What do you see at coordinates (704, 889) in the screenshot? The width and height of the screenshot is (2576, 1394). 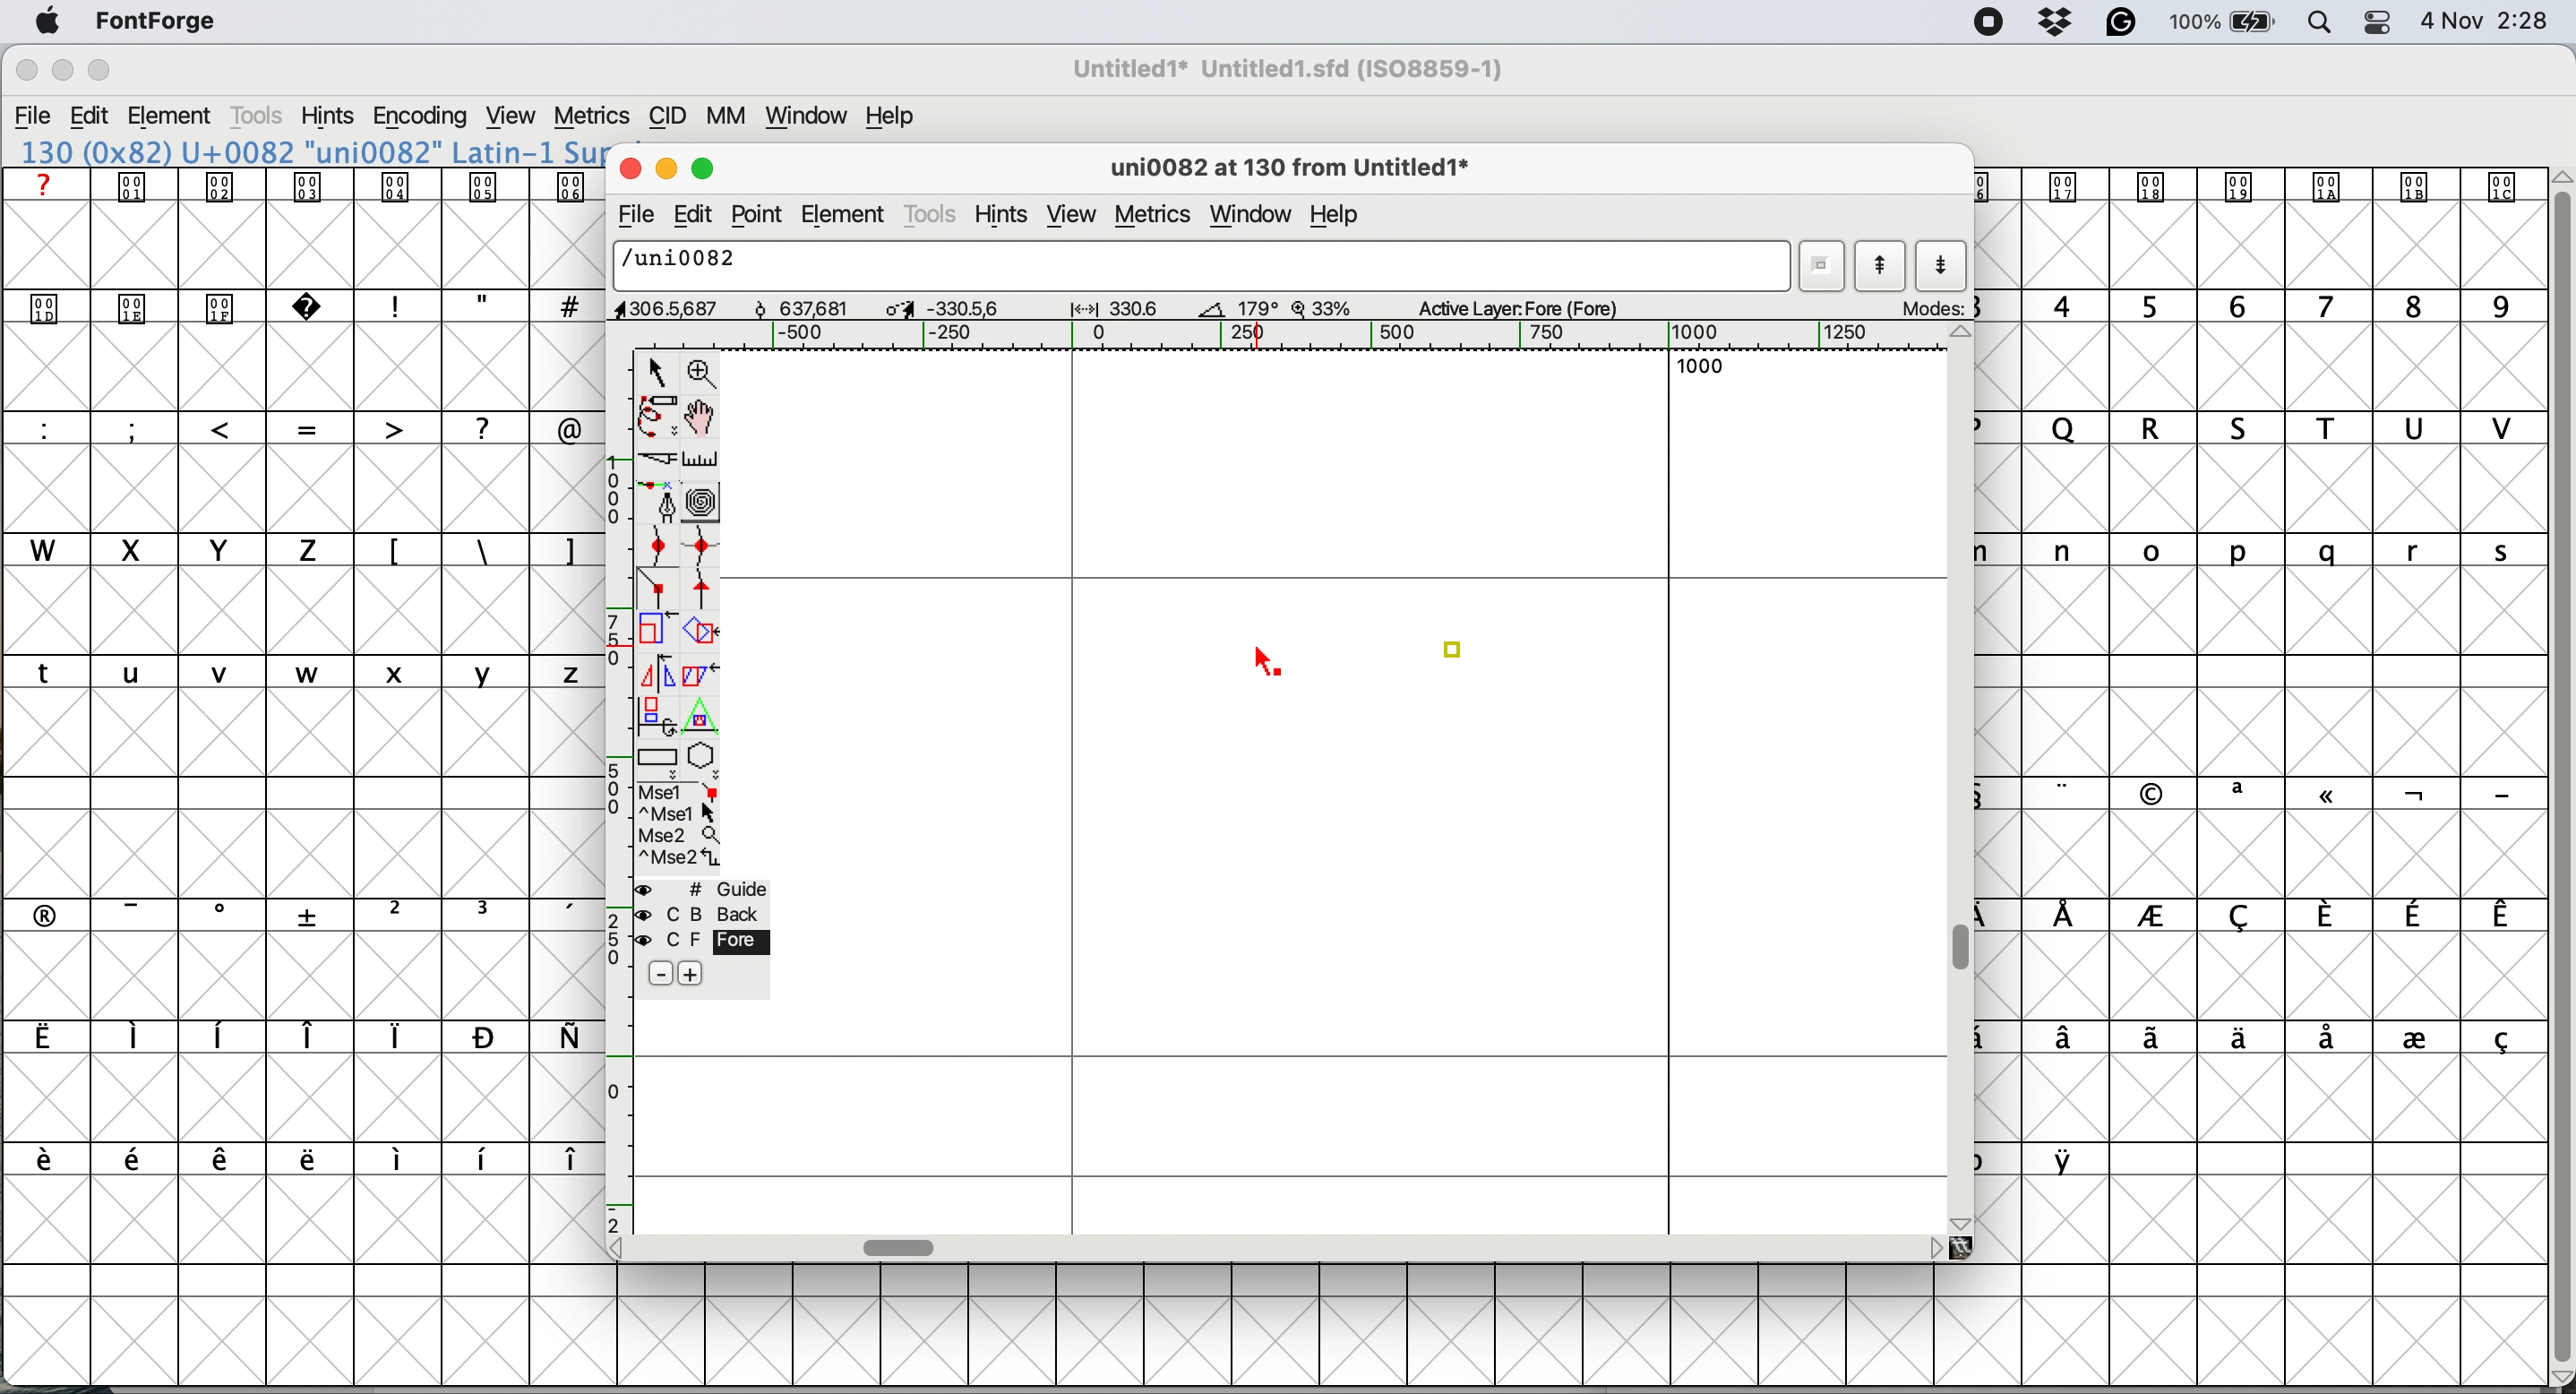 I see `guide` at bounding box center [704, 889].